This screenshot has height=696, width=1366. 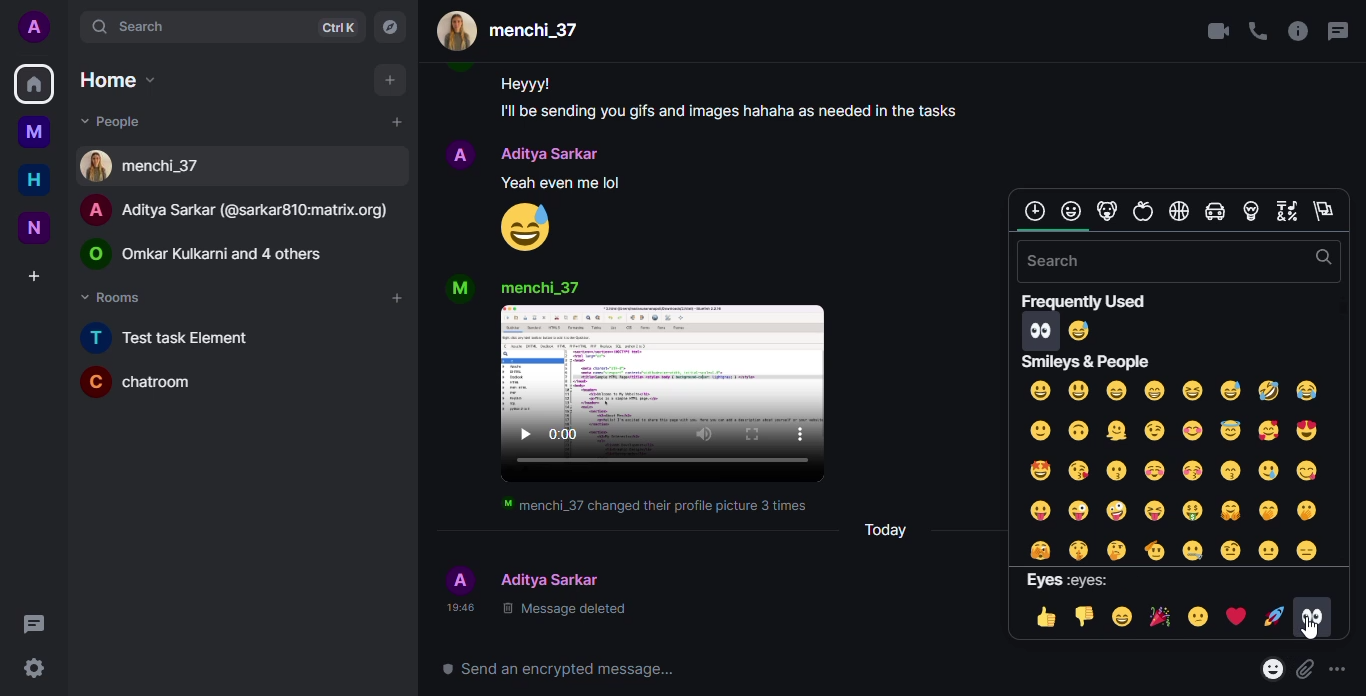 I want to click on eyes, so click(x=1069, y=580).